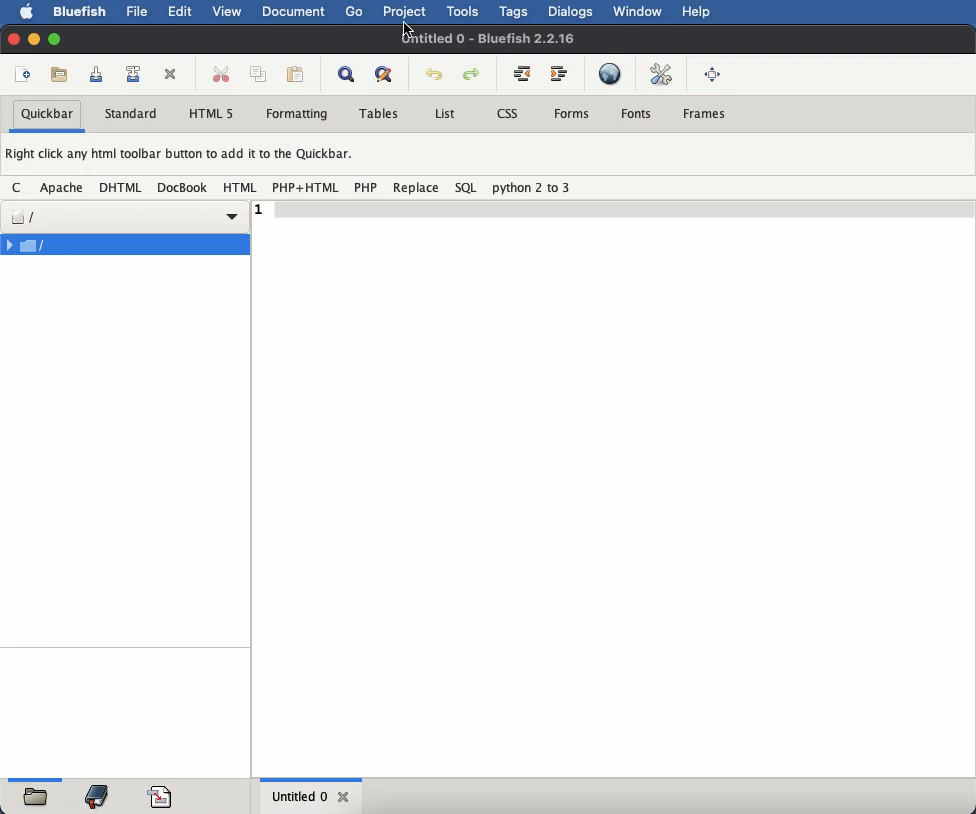  Describe the element at coordinates (140, 12) in the screenshot. I see `file` at that location.